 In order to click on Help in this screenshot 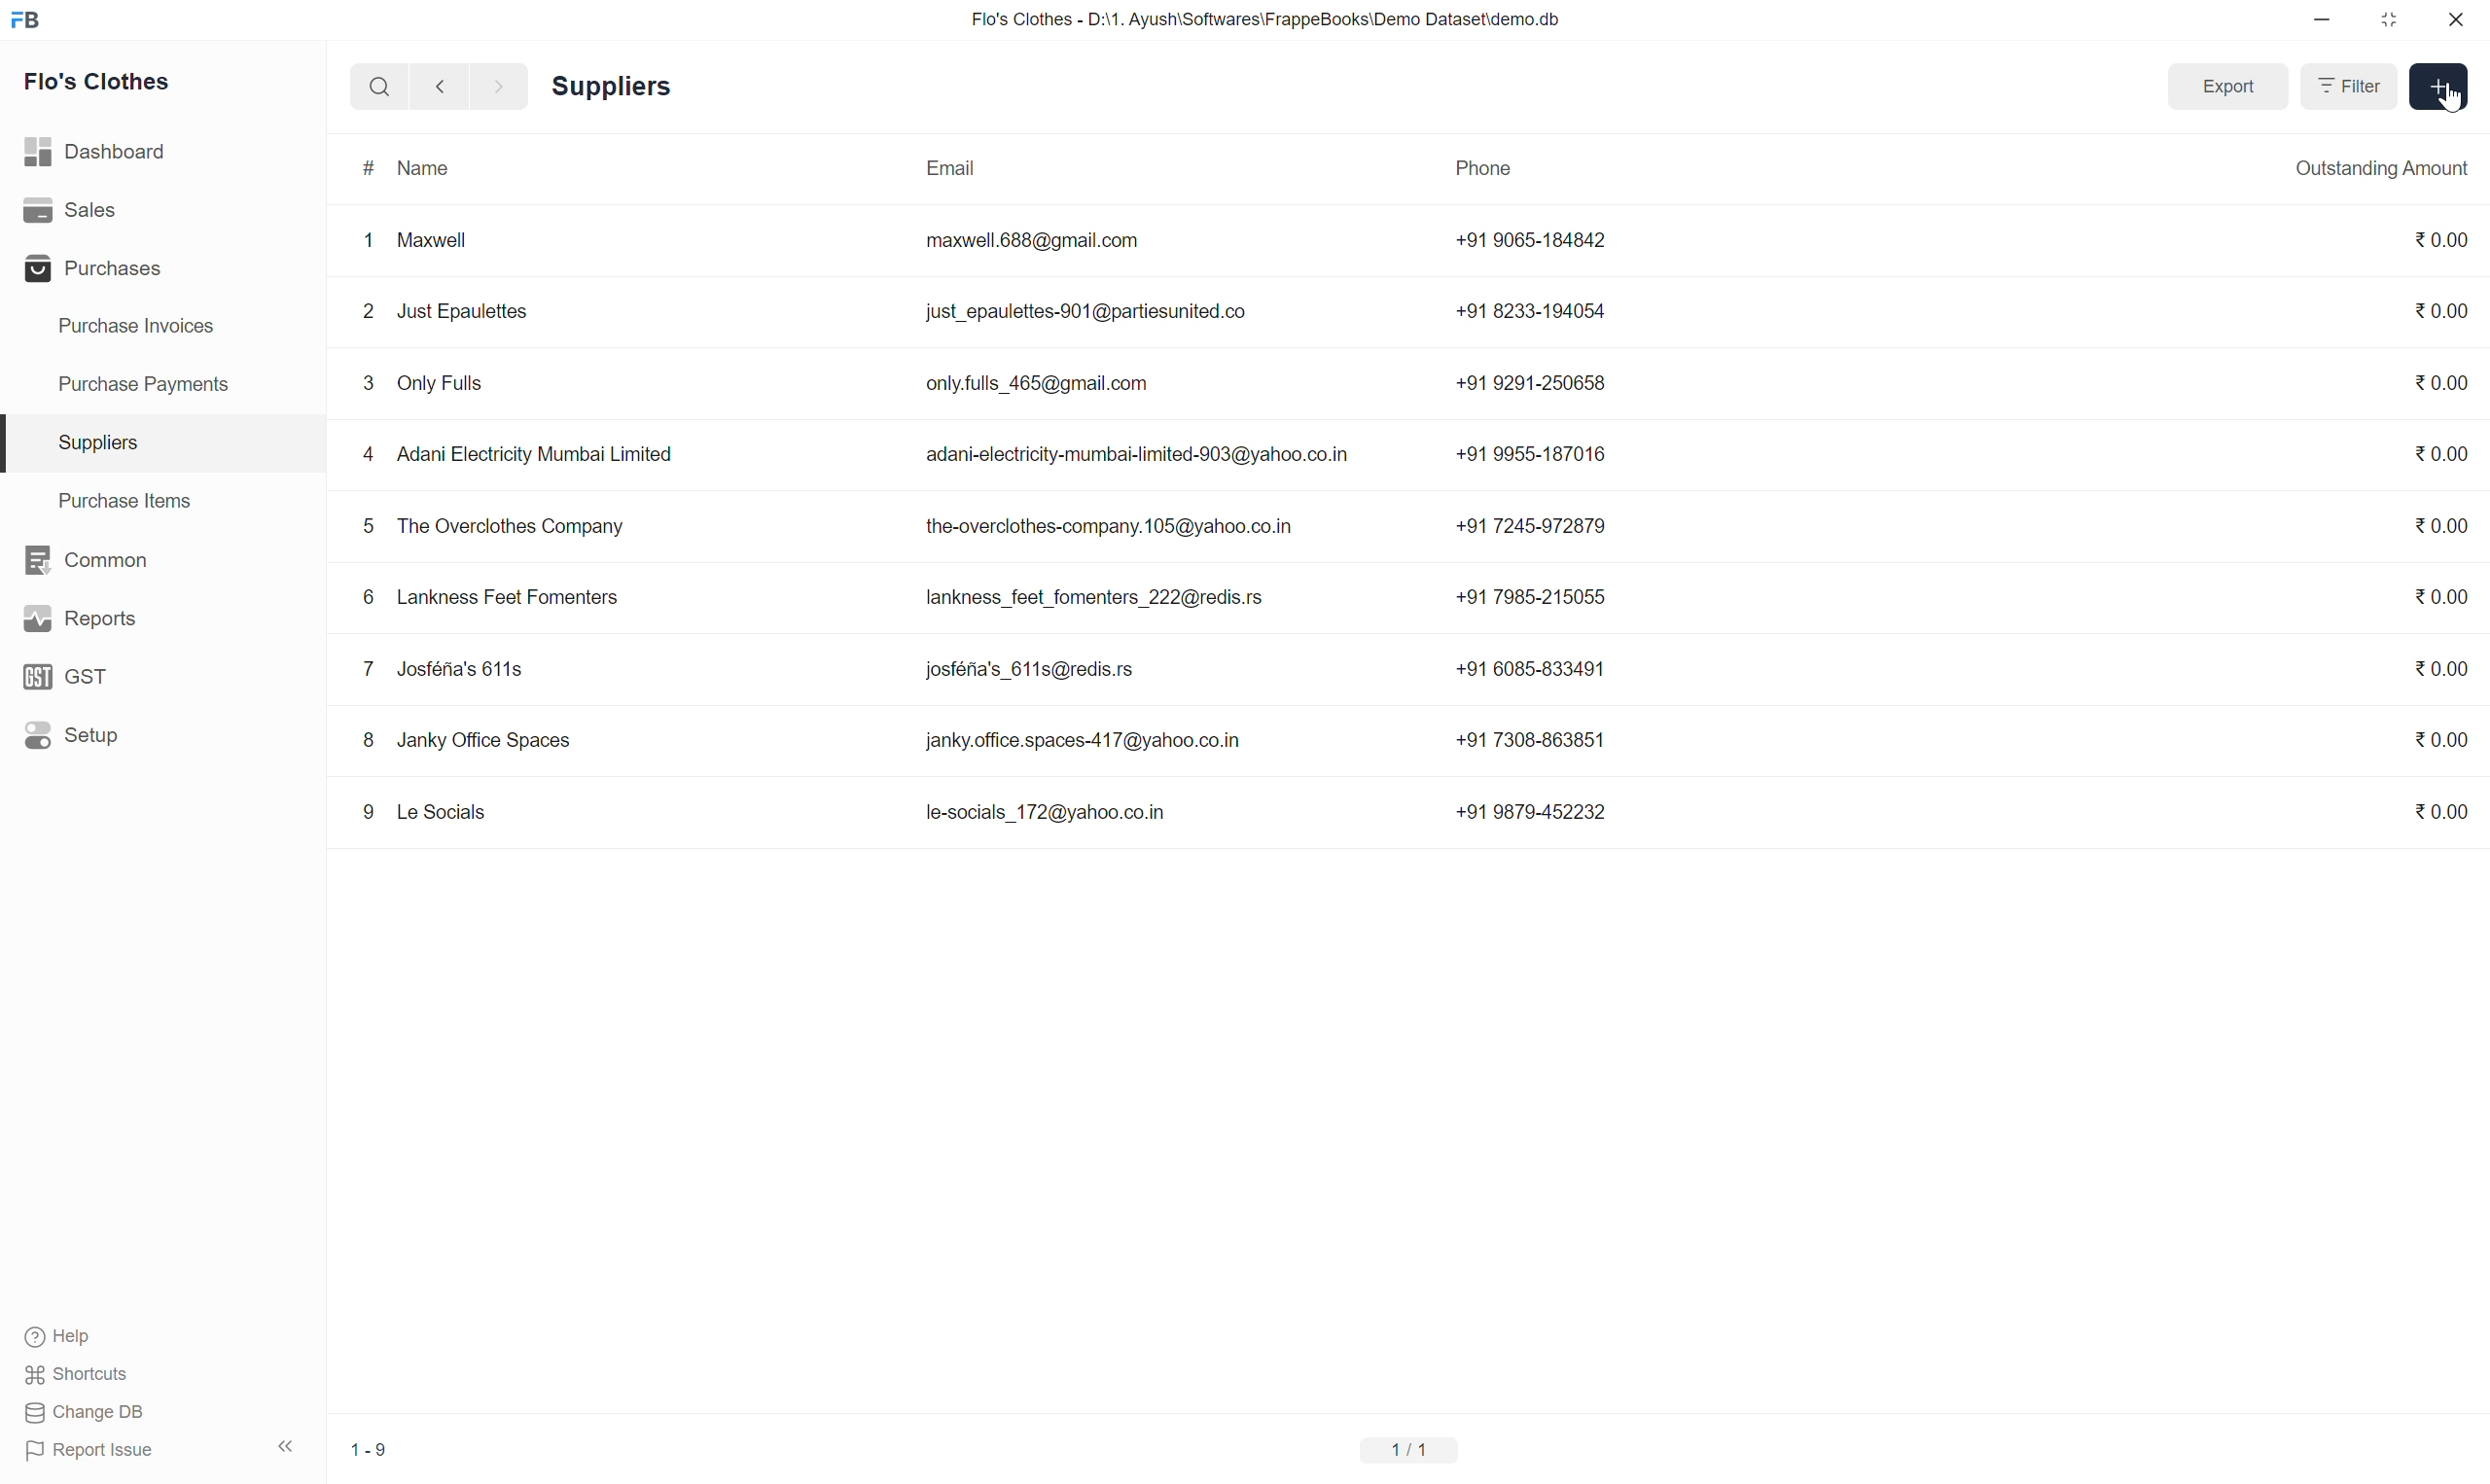, I will do `click(78, 1337)`.